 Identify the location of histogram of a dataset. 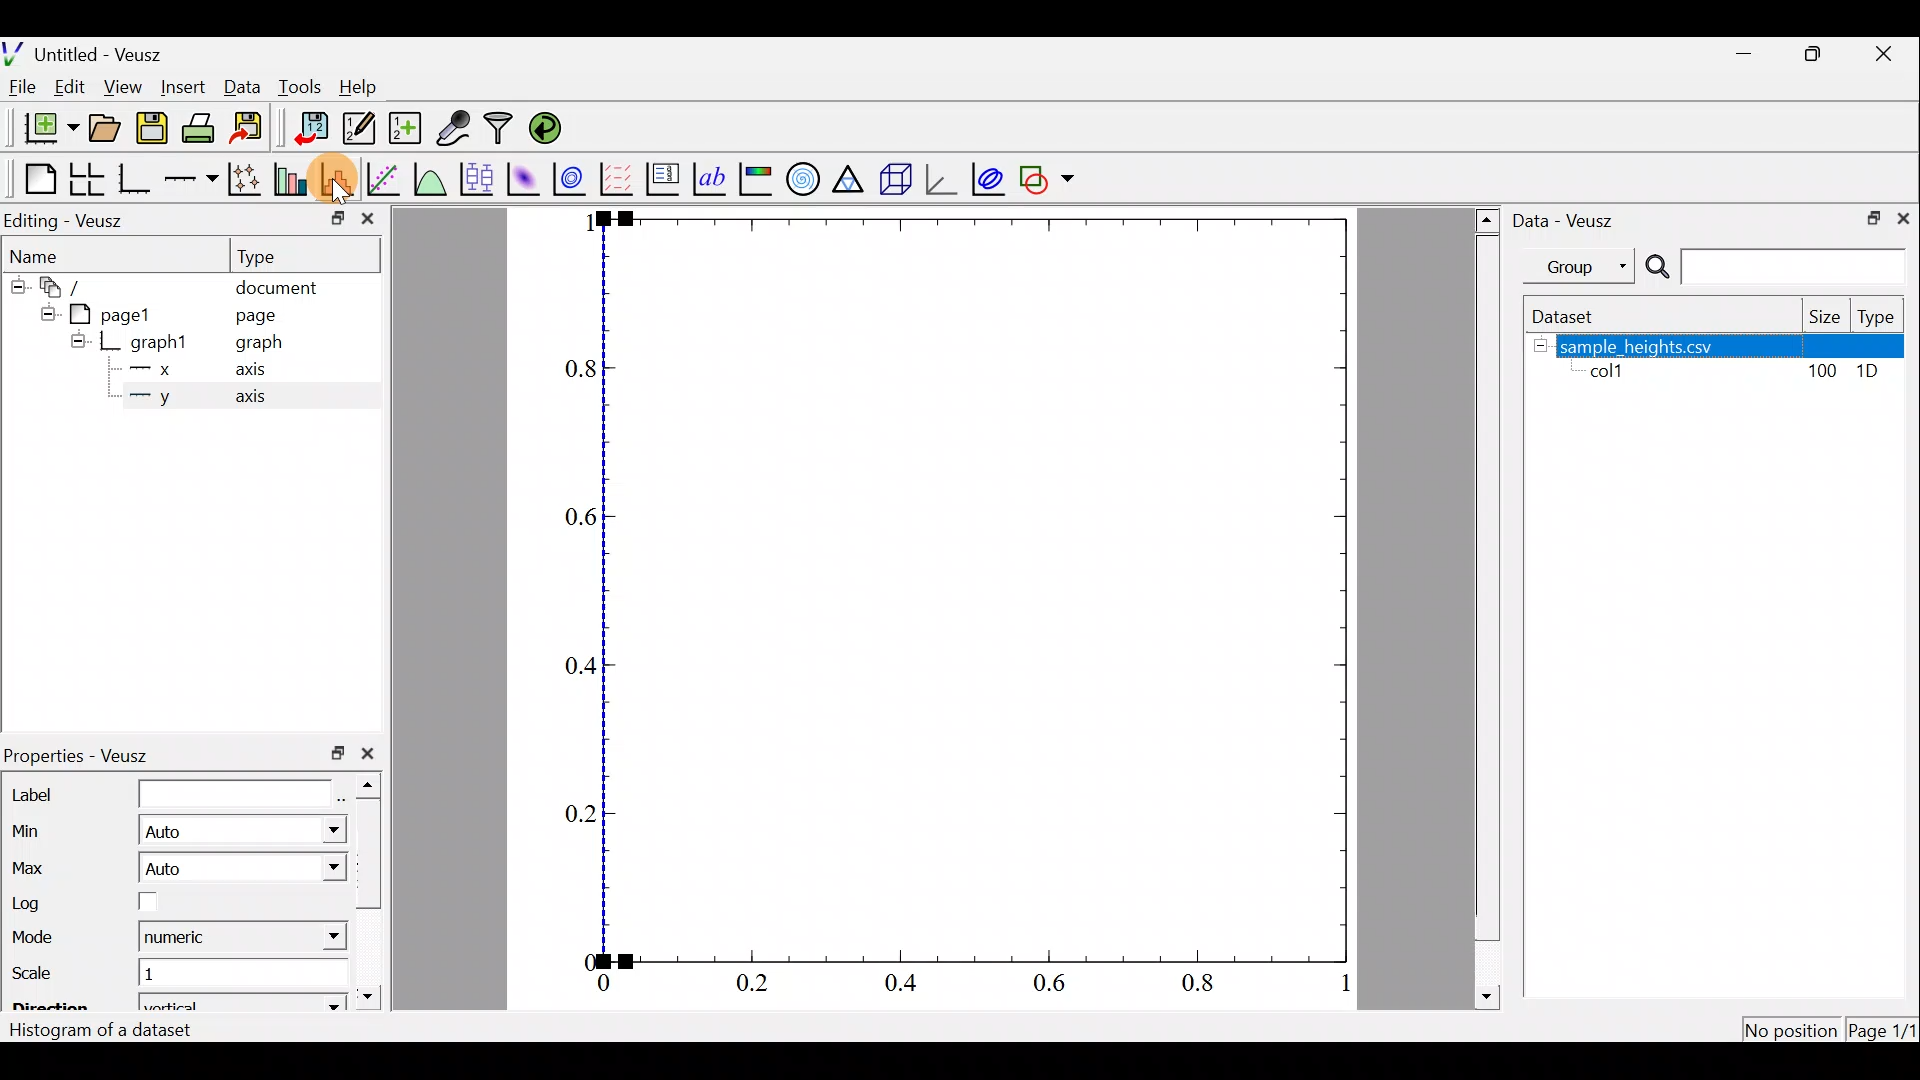
(336, 177).